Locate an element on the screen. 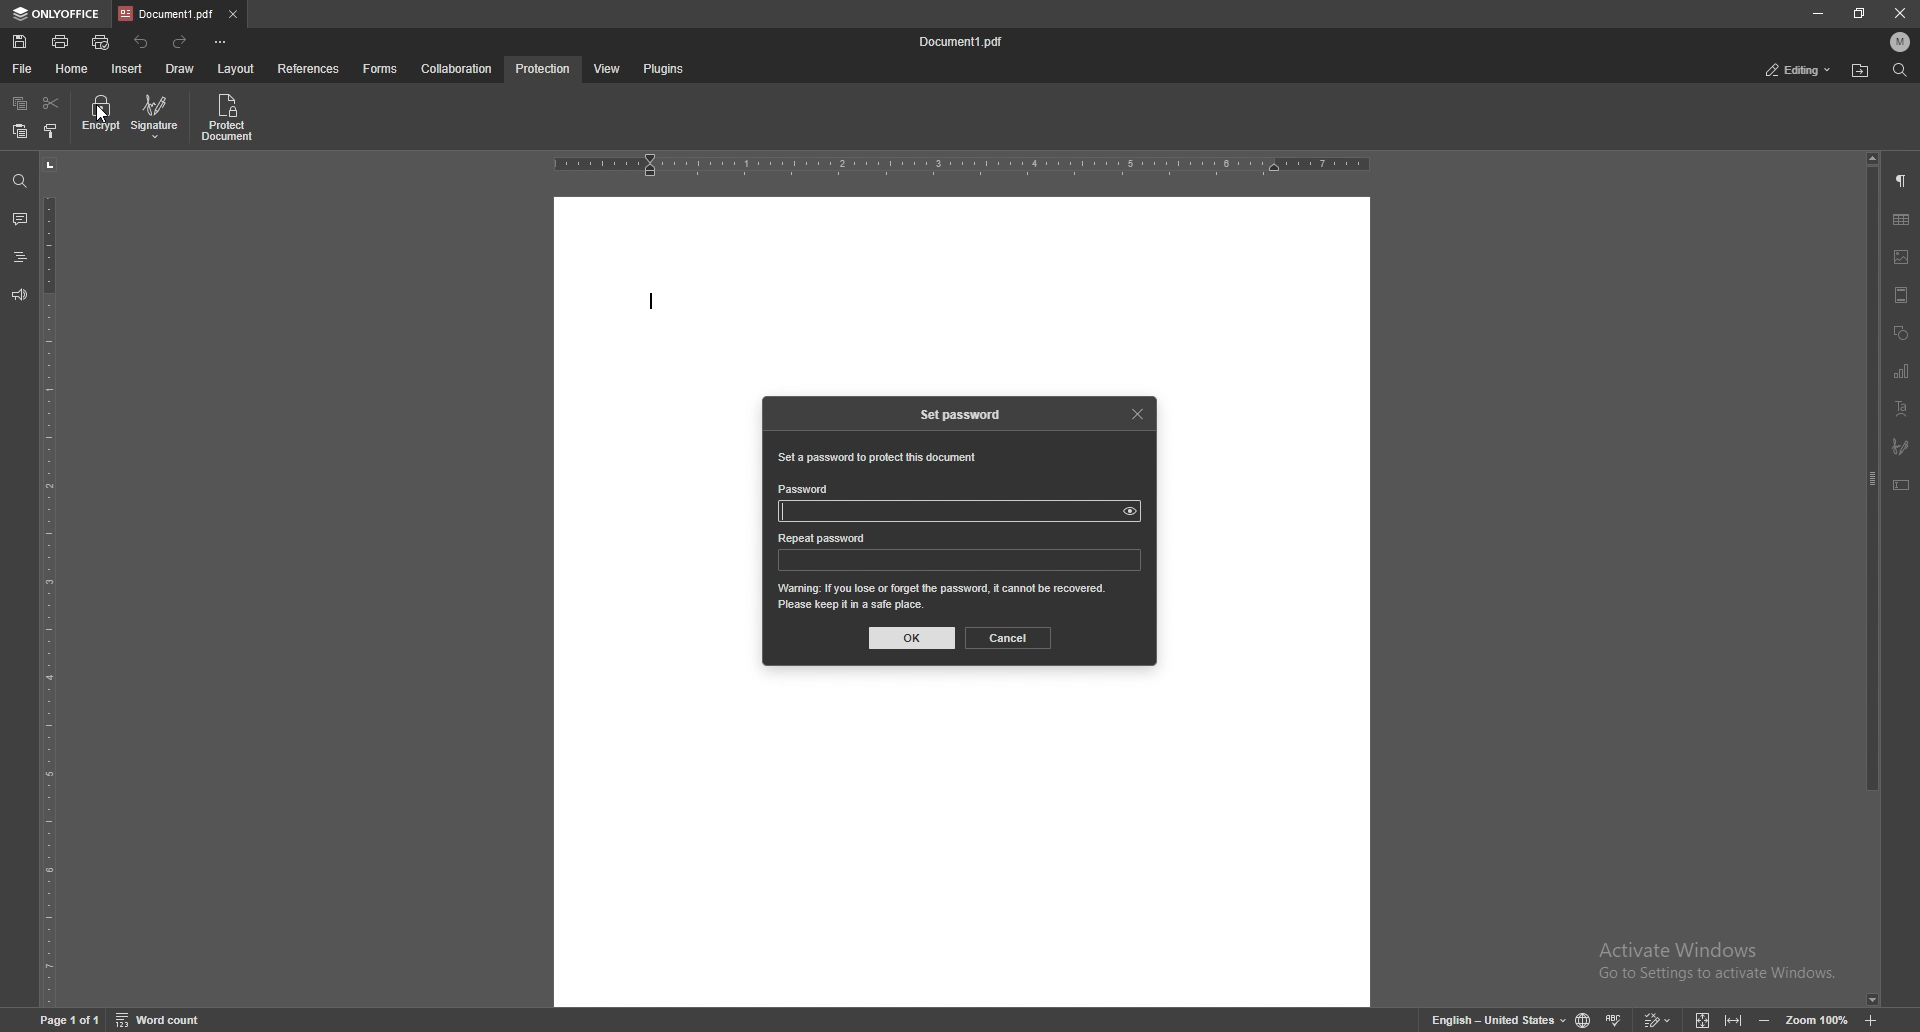  horizontal scale is located at coordinates (961, 164).